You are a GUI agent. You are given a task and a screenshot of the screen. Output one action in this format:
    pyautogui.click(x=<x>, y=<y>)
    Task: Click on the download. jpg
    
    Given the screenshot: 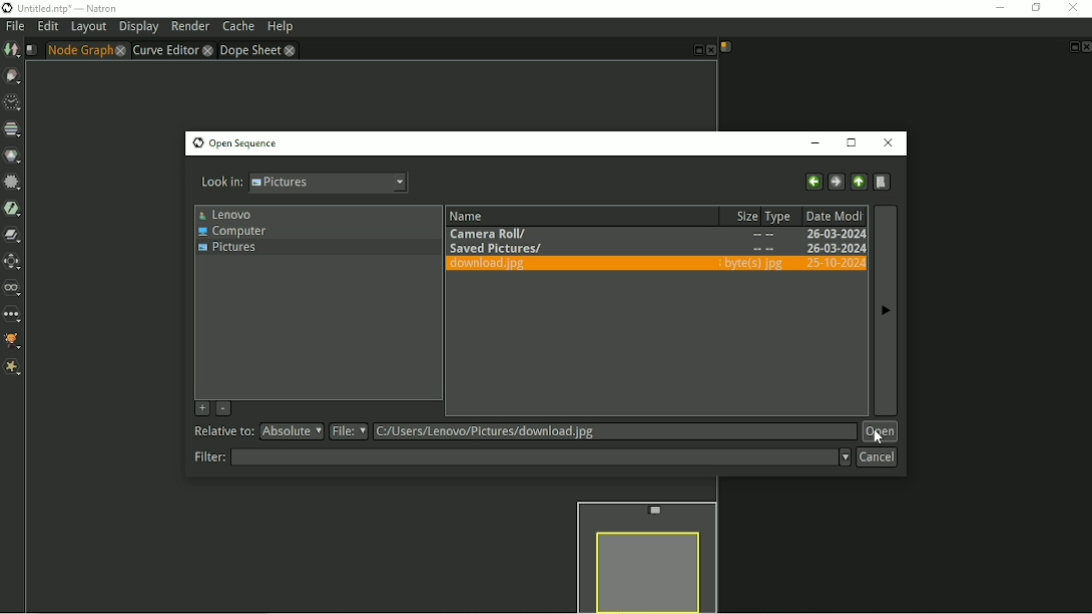 What is the action you would take?
    pyautogui.click(x=487, y=264)
    